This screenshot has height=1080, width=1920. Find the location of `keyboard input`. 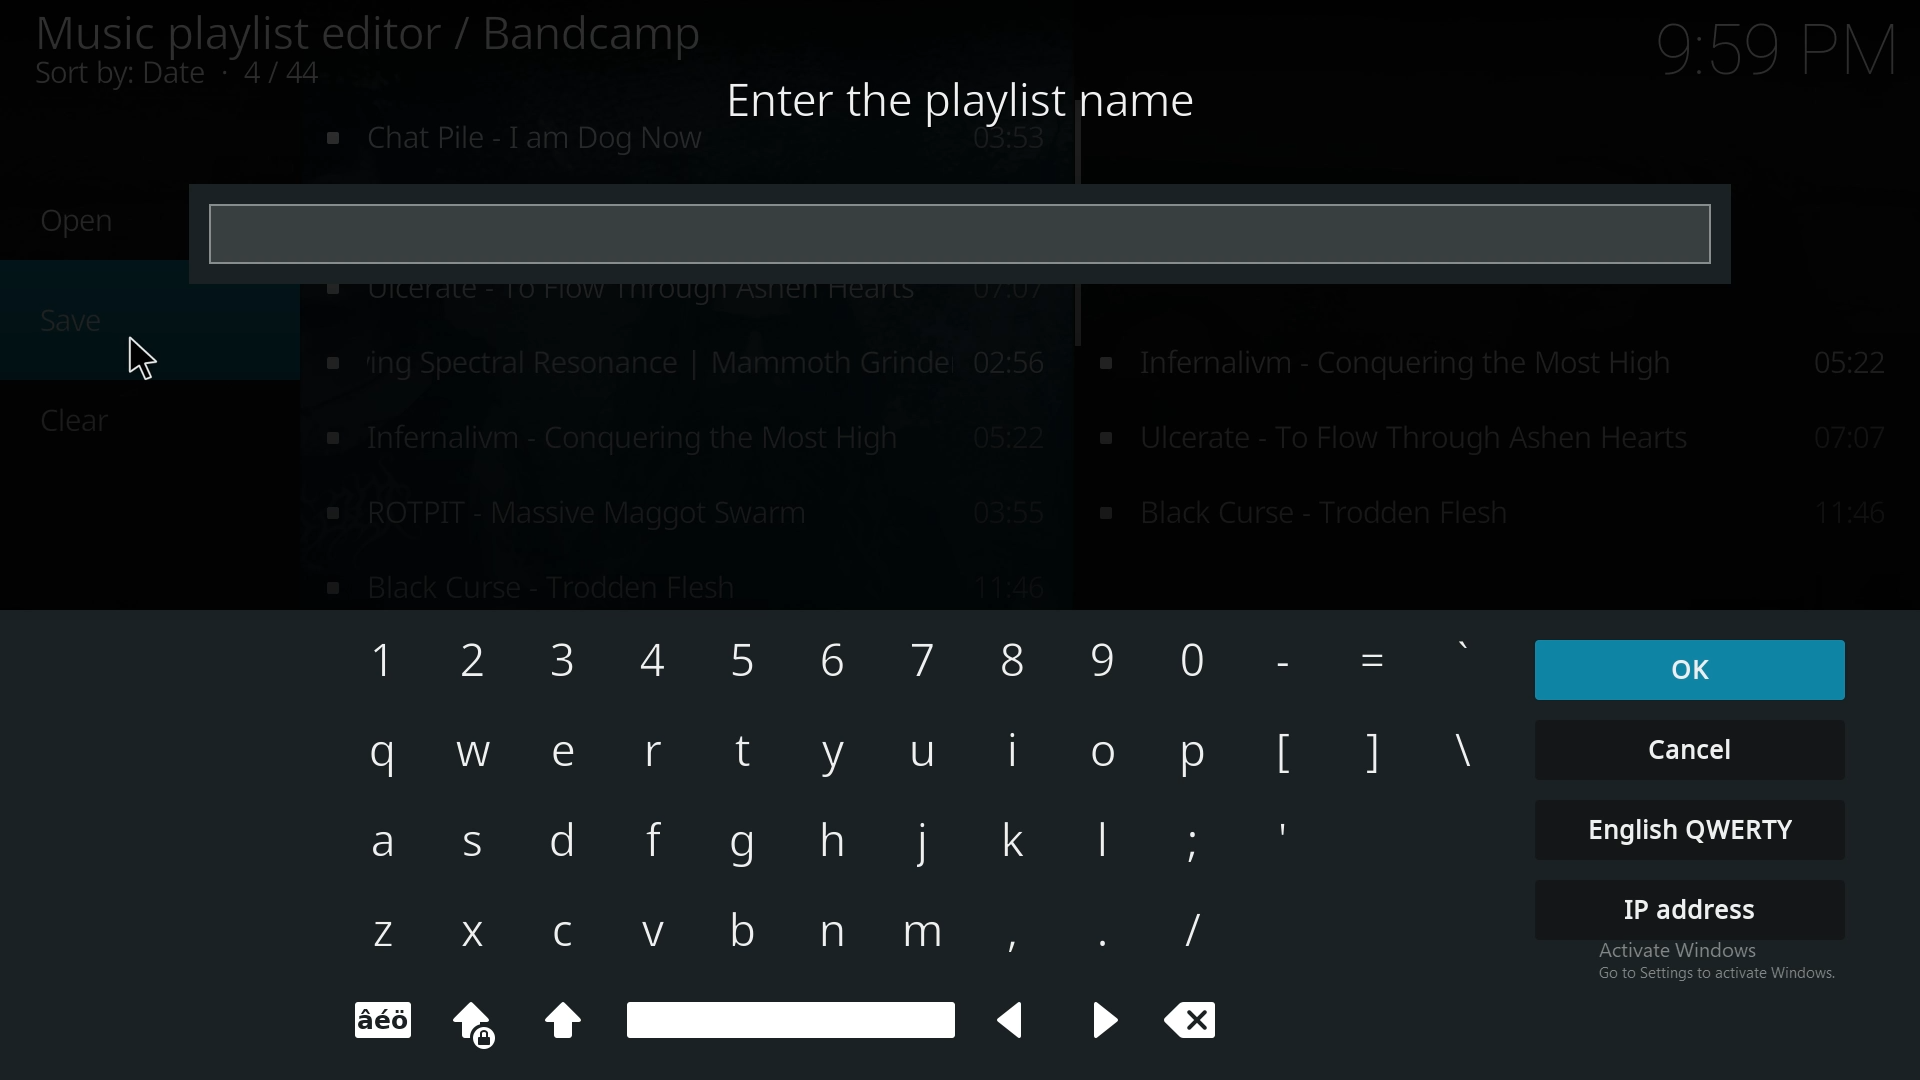

keyboard input is located at coordinates (1192, 755).